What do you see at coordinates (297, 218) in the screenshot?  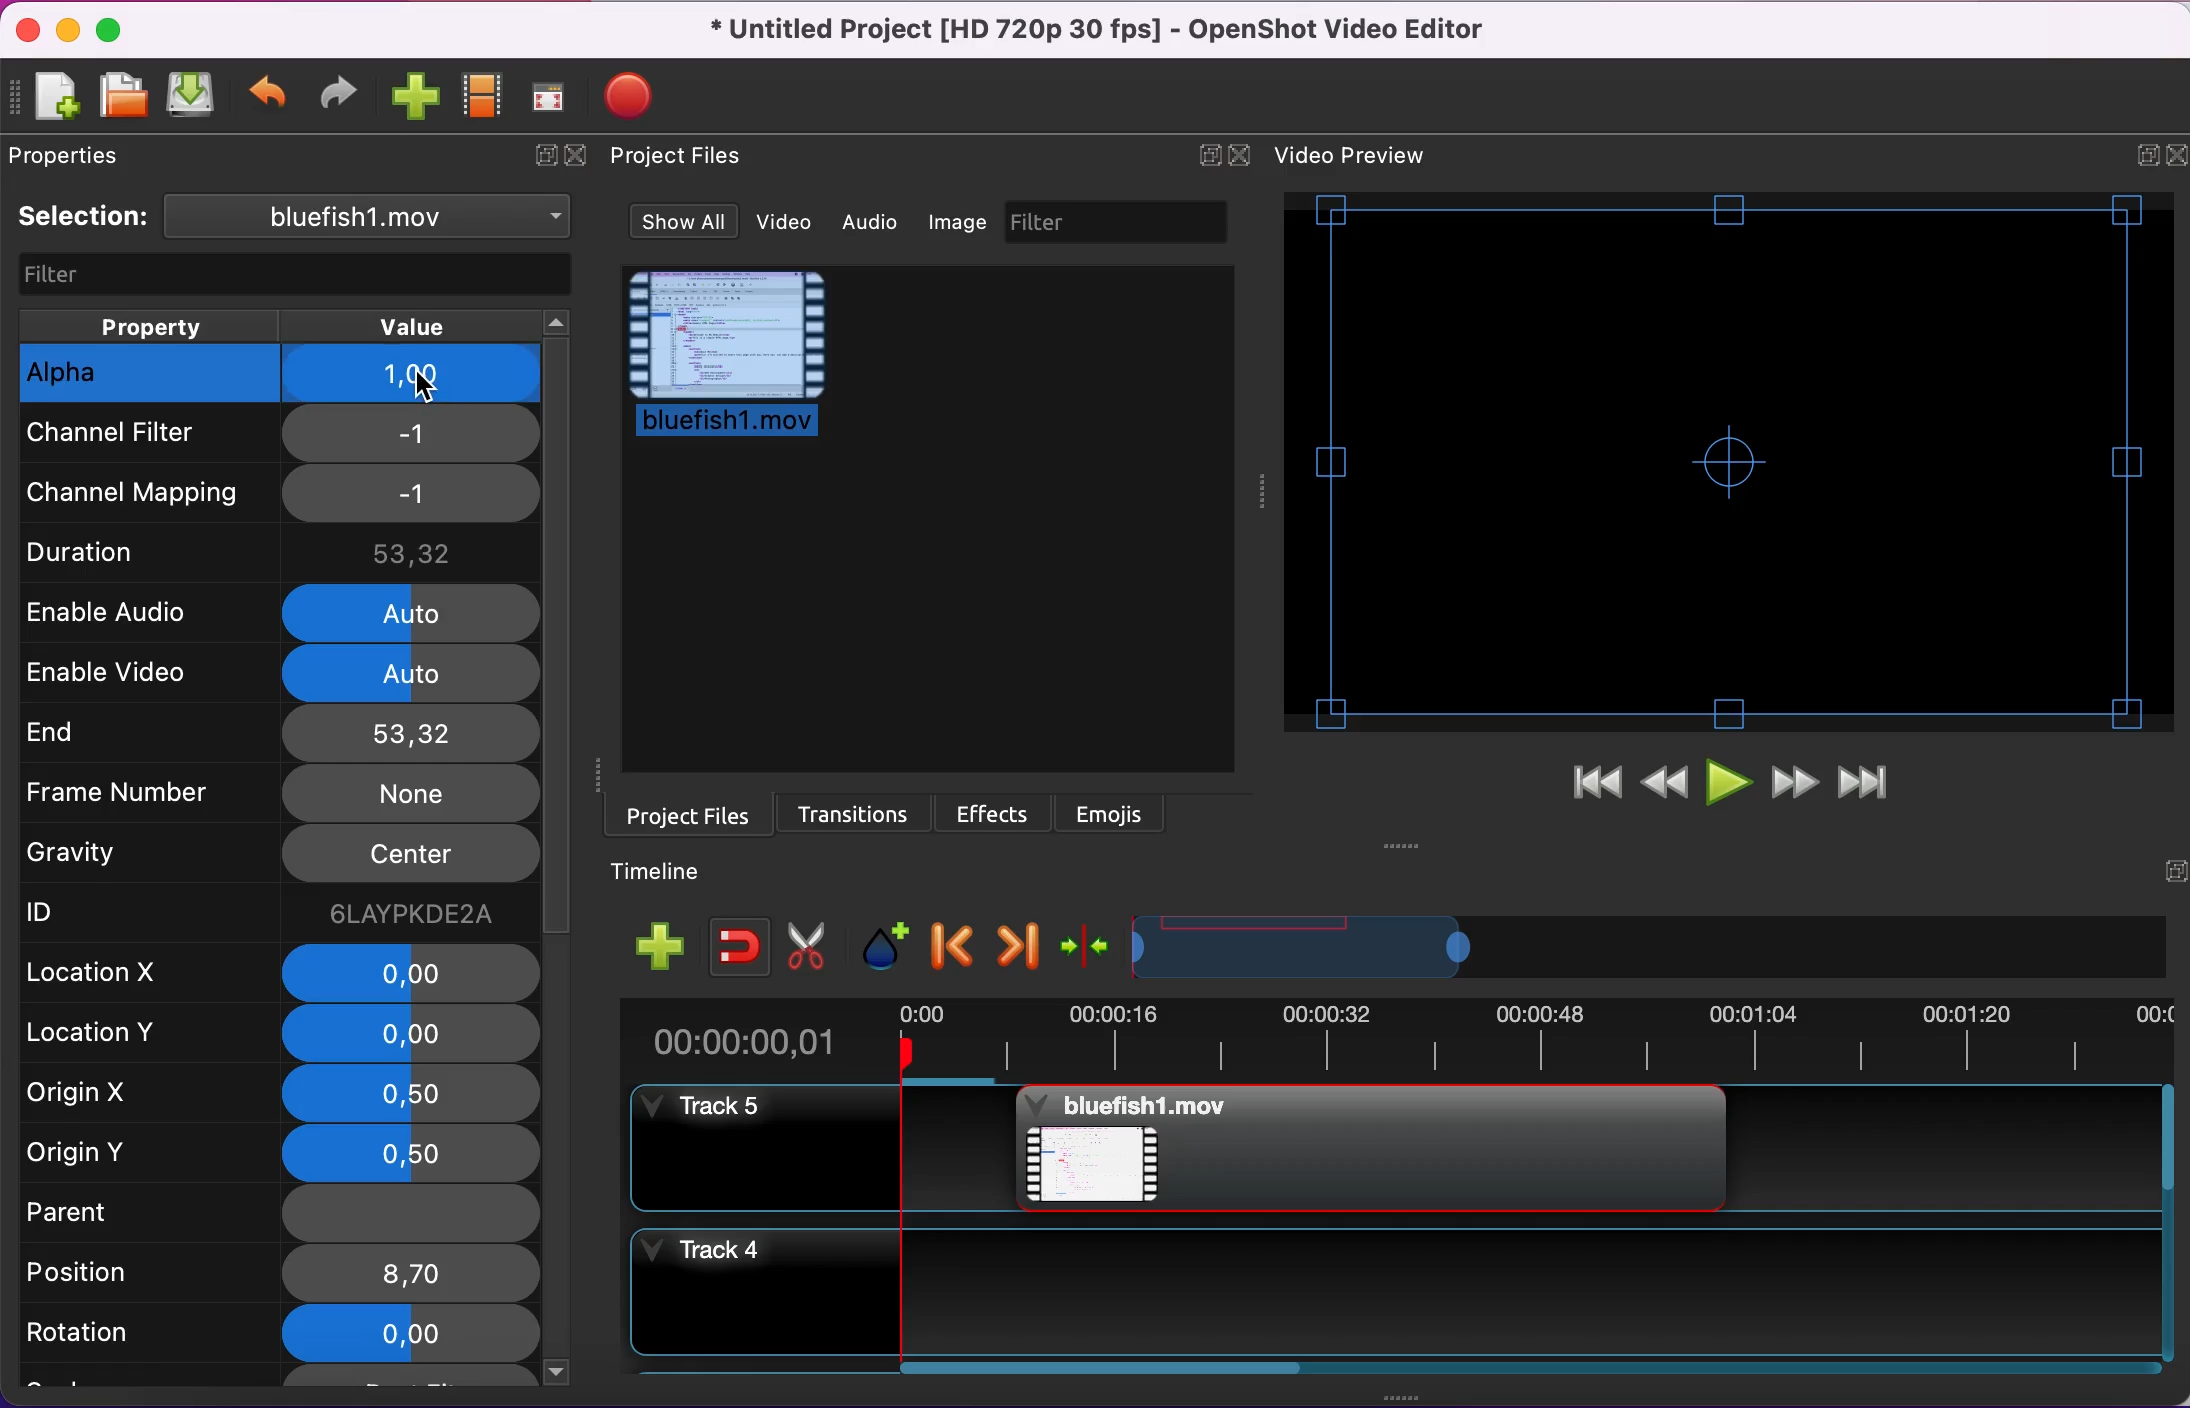 I see `selection` at bounding box center [297, 218].